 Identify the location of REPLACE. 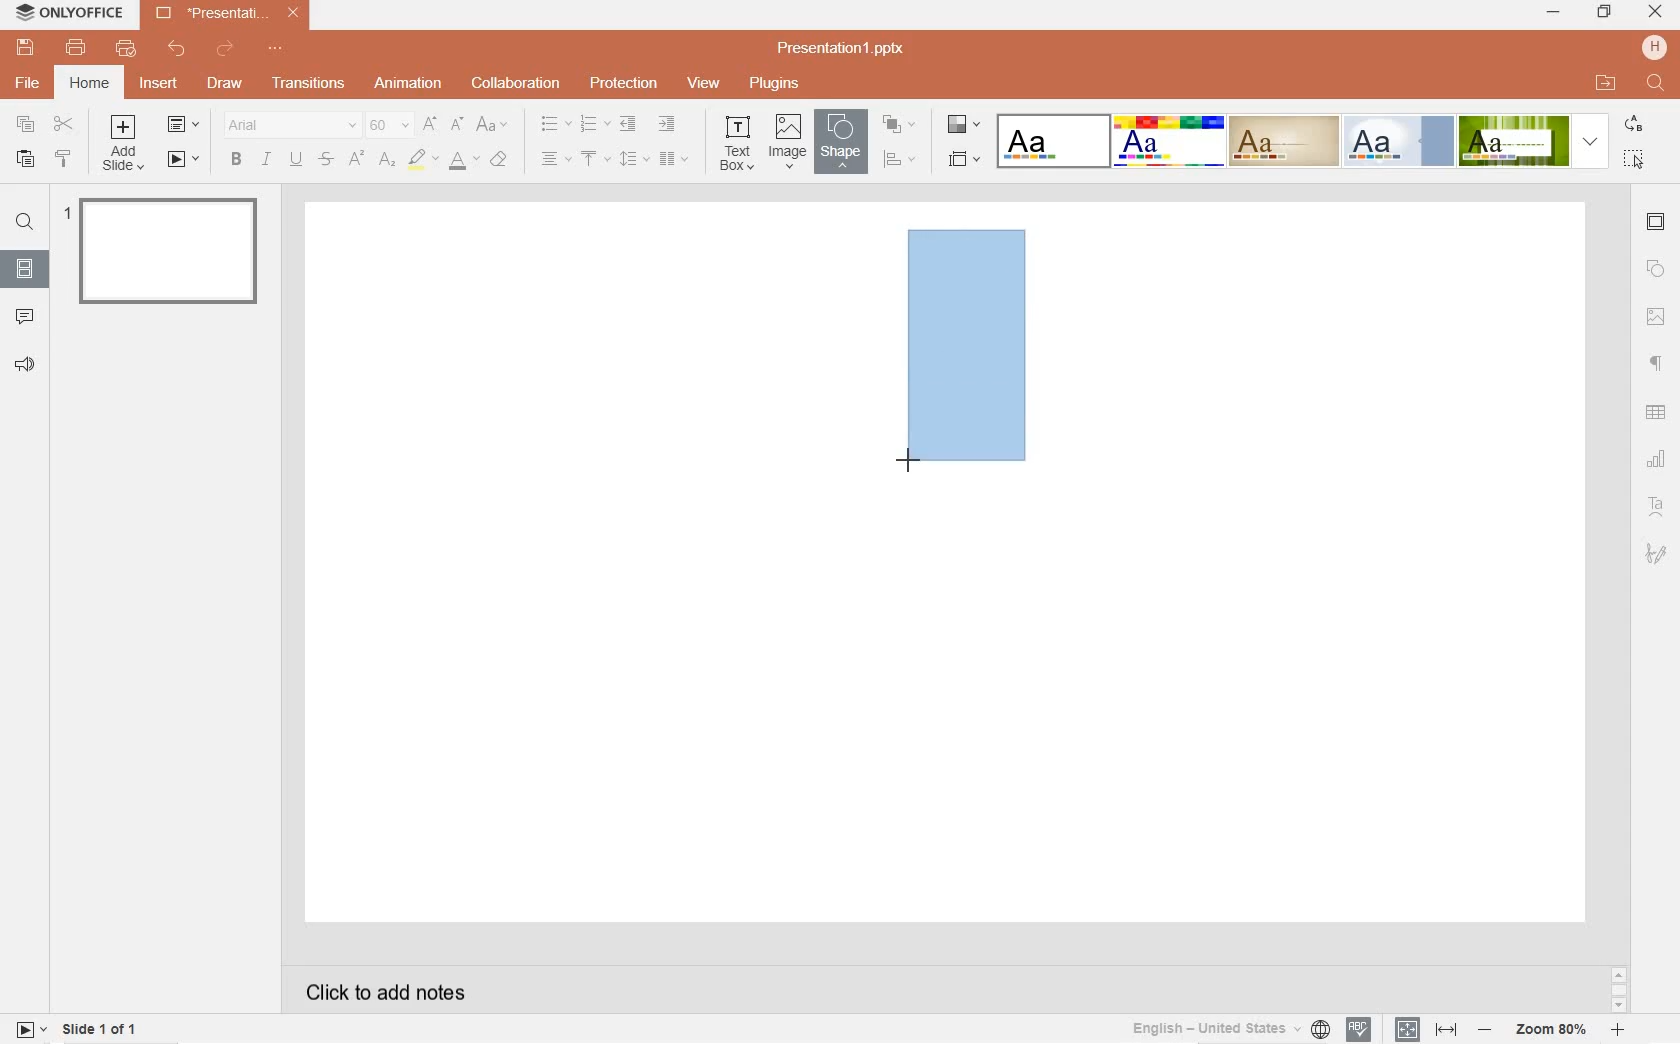
(1633, 125).